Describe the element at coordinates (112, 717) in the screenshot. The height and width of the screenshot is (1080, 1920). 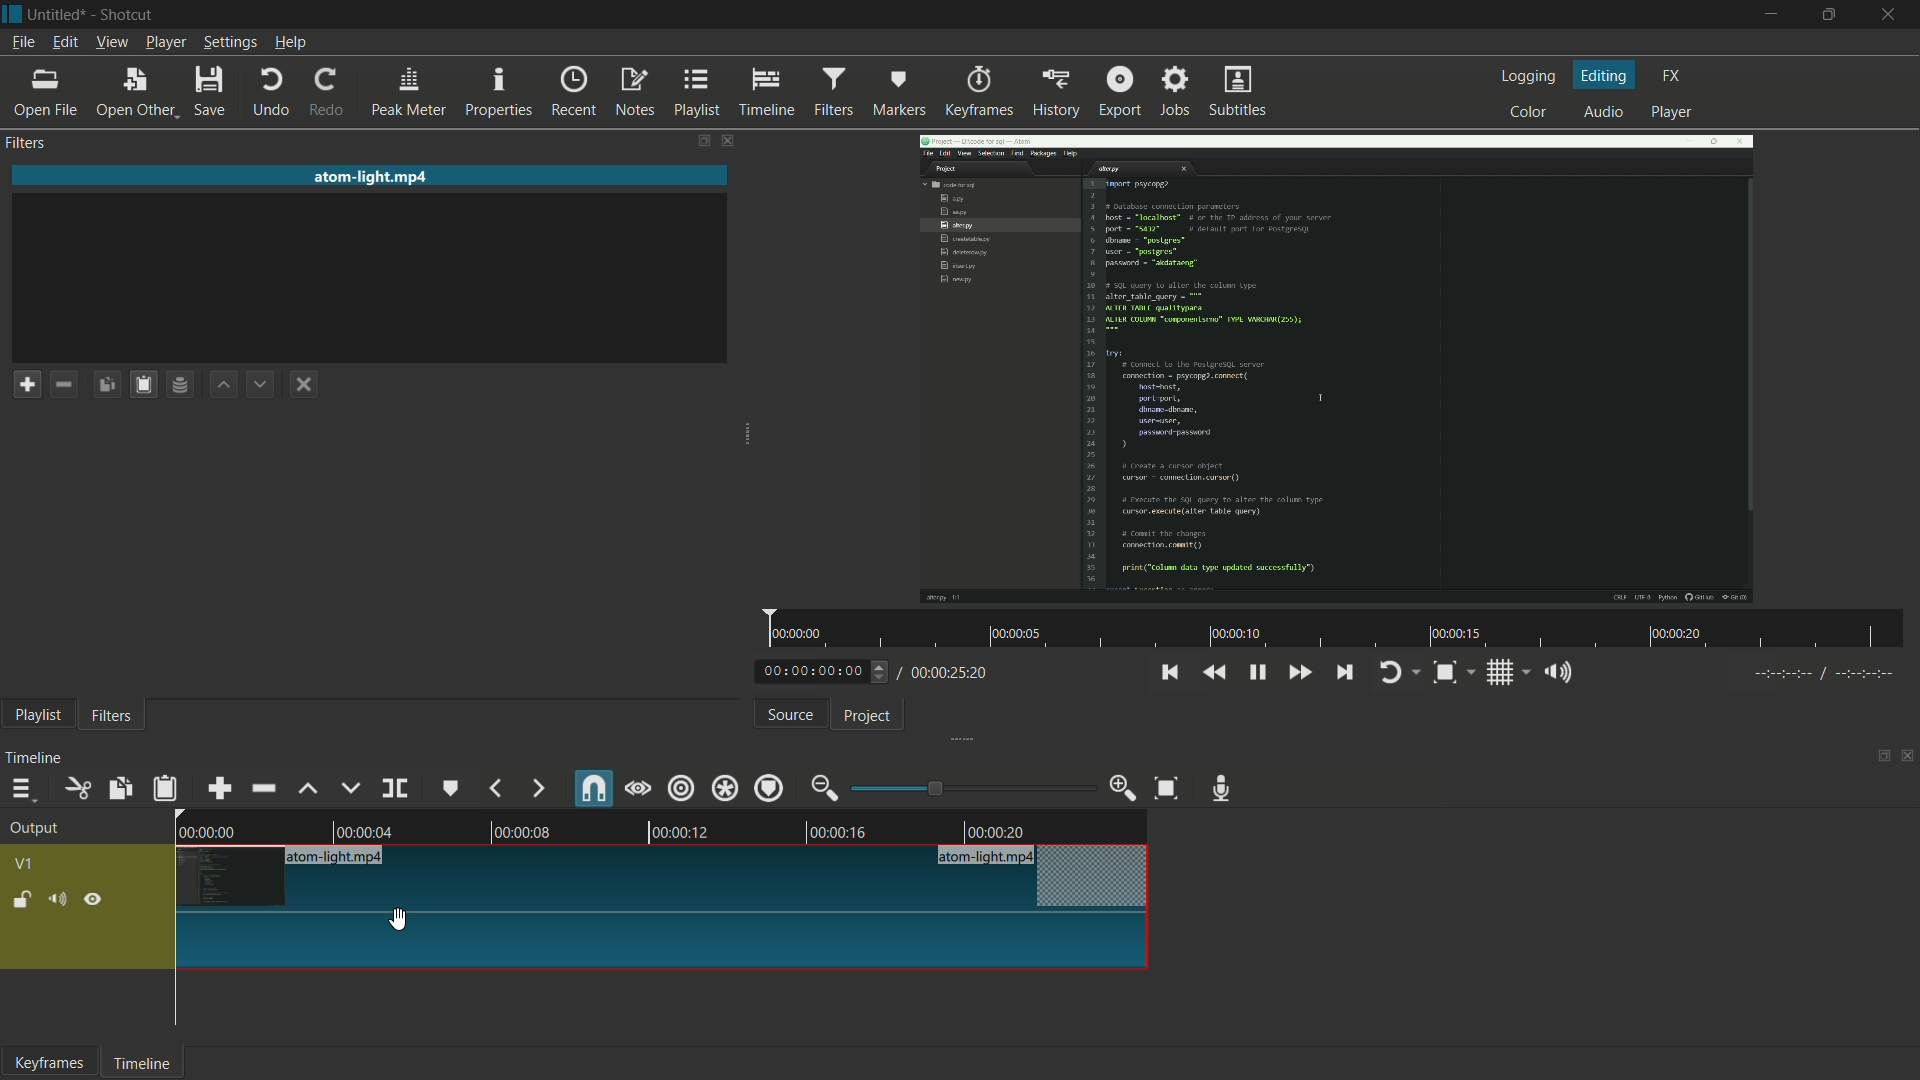
I see `filters` at that location.